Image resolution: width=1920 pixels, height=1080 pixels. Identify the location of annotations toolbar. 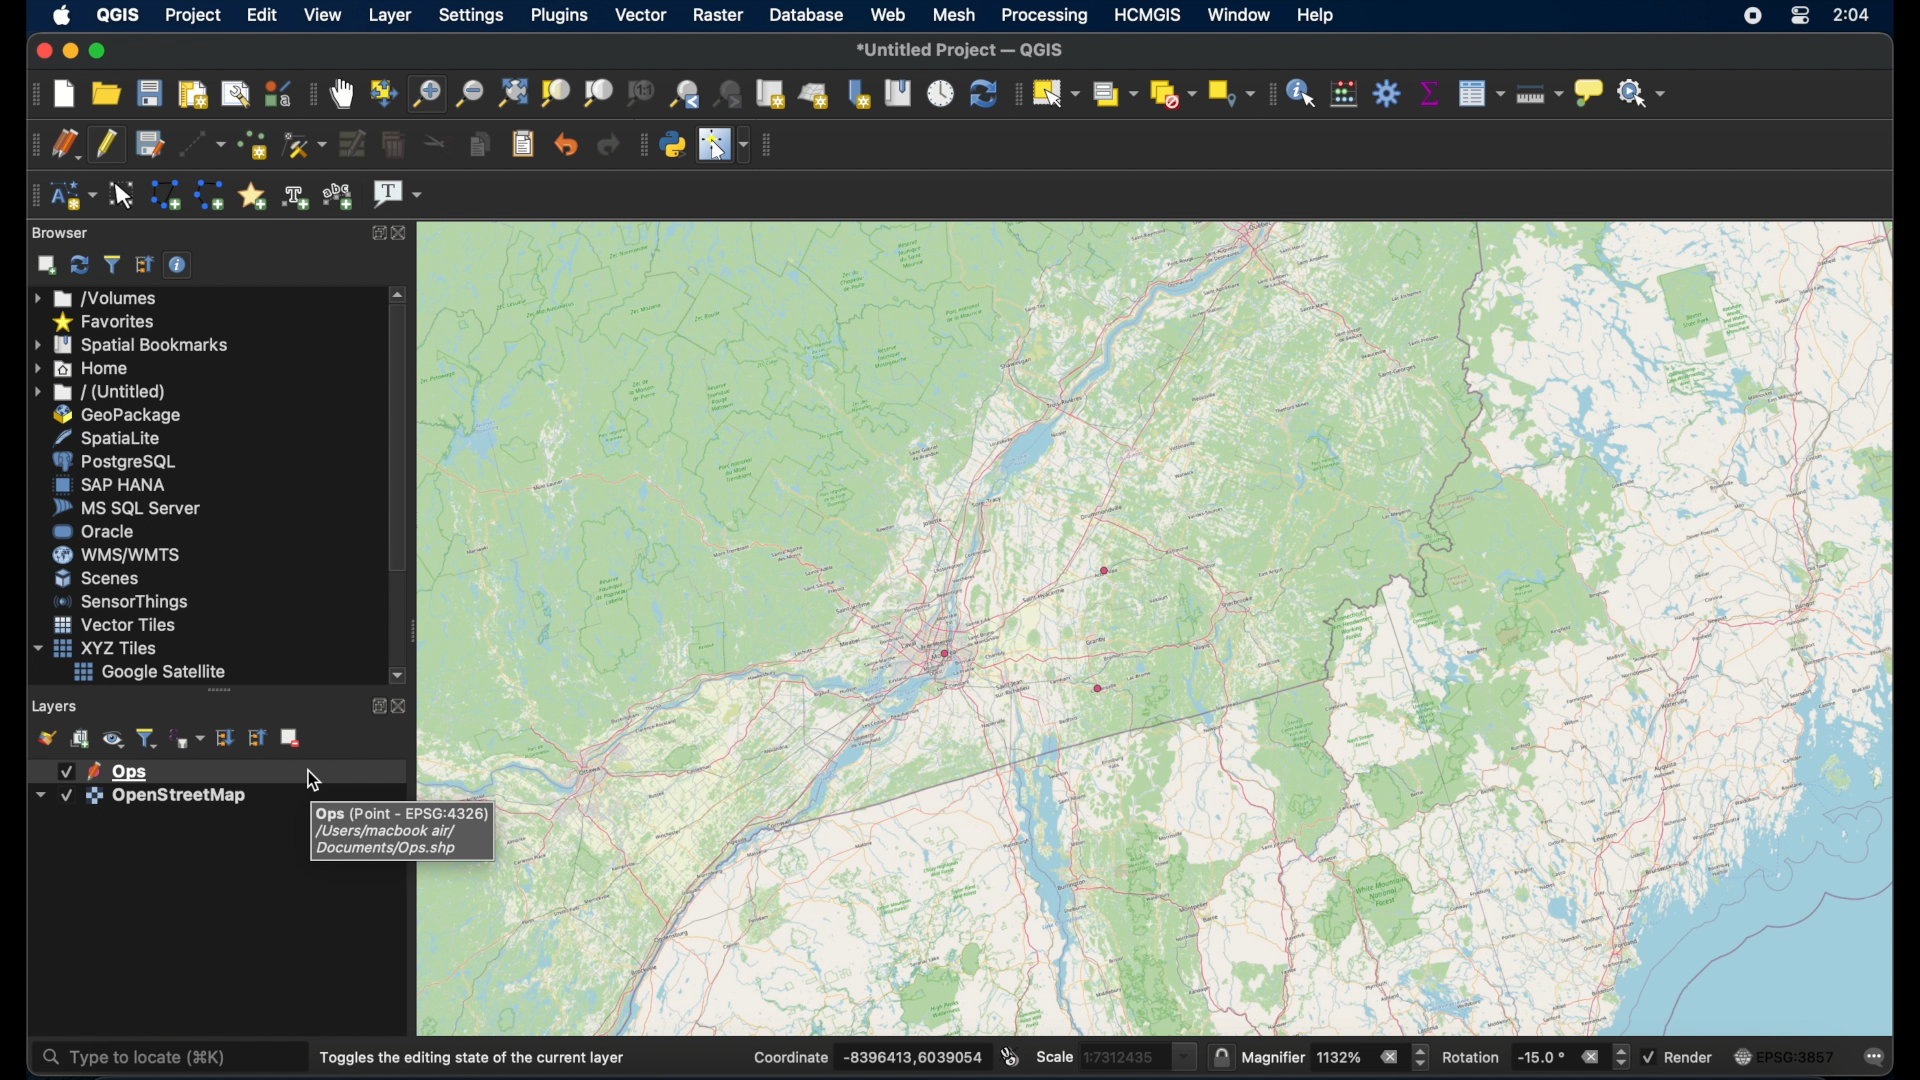
(33, 195).